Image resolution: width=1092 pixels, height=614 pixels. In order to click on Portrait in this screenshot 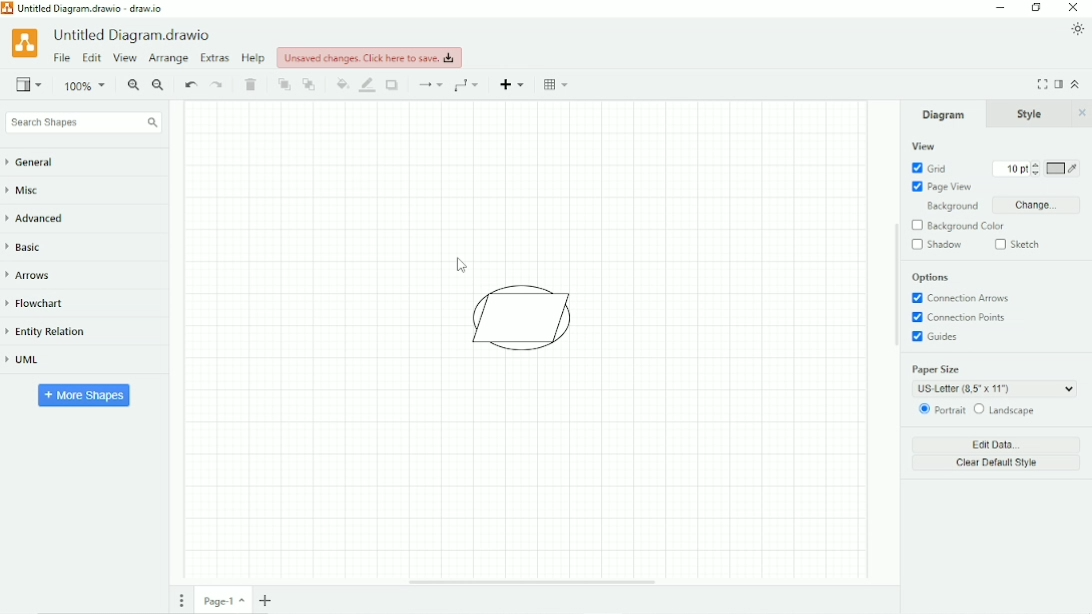, I will do `click(940, 410)`.